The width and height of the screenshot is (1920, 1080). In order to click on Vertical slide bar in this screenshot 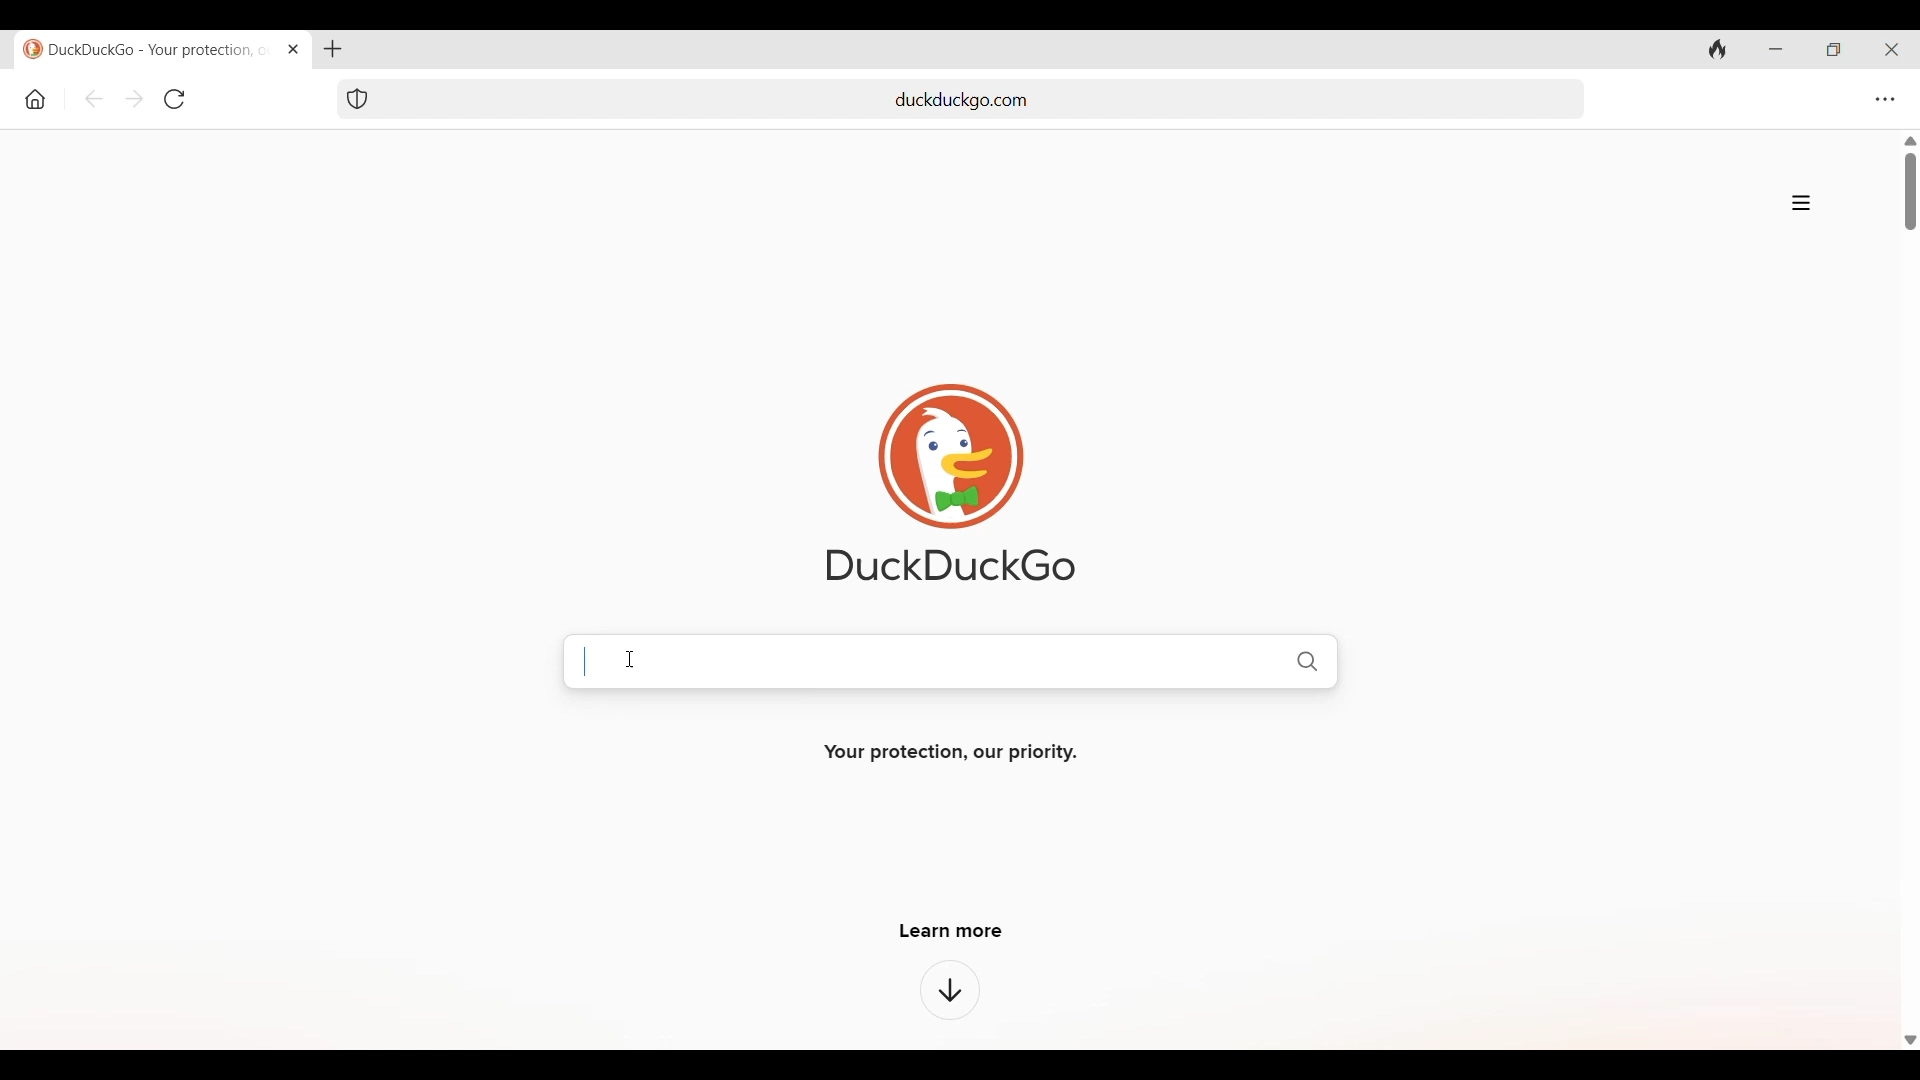, I will do `click(1912, 191)`.